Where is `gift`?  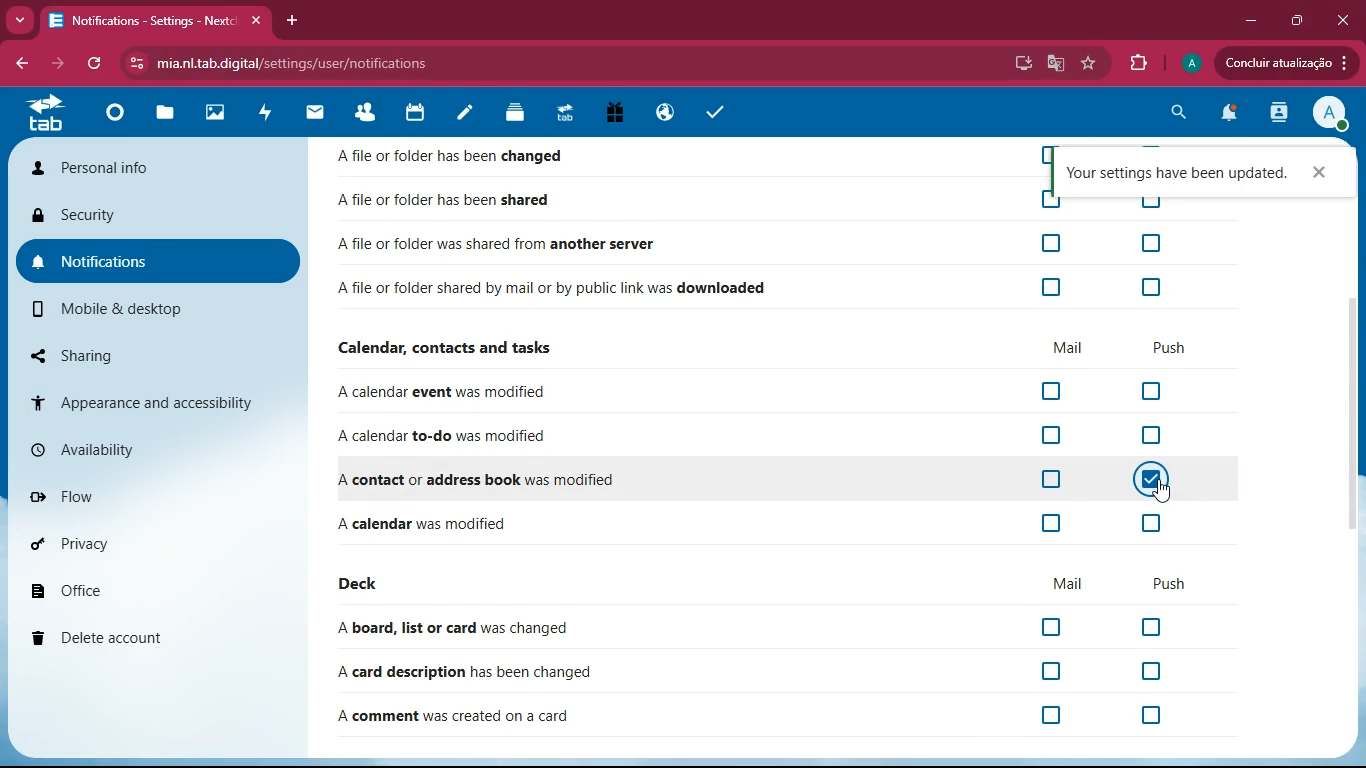 gift is located at coordinates (617, 114).